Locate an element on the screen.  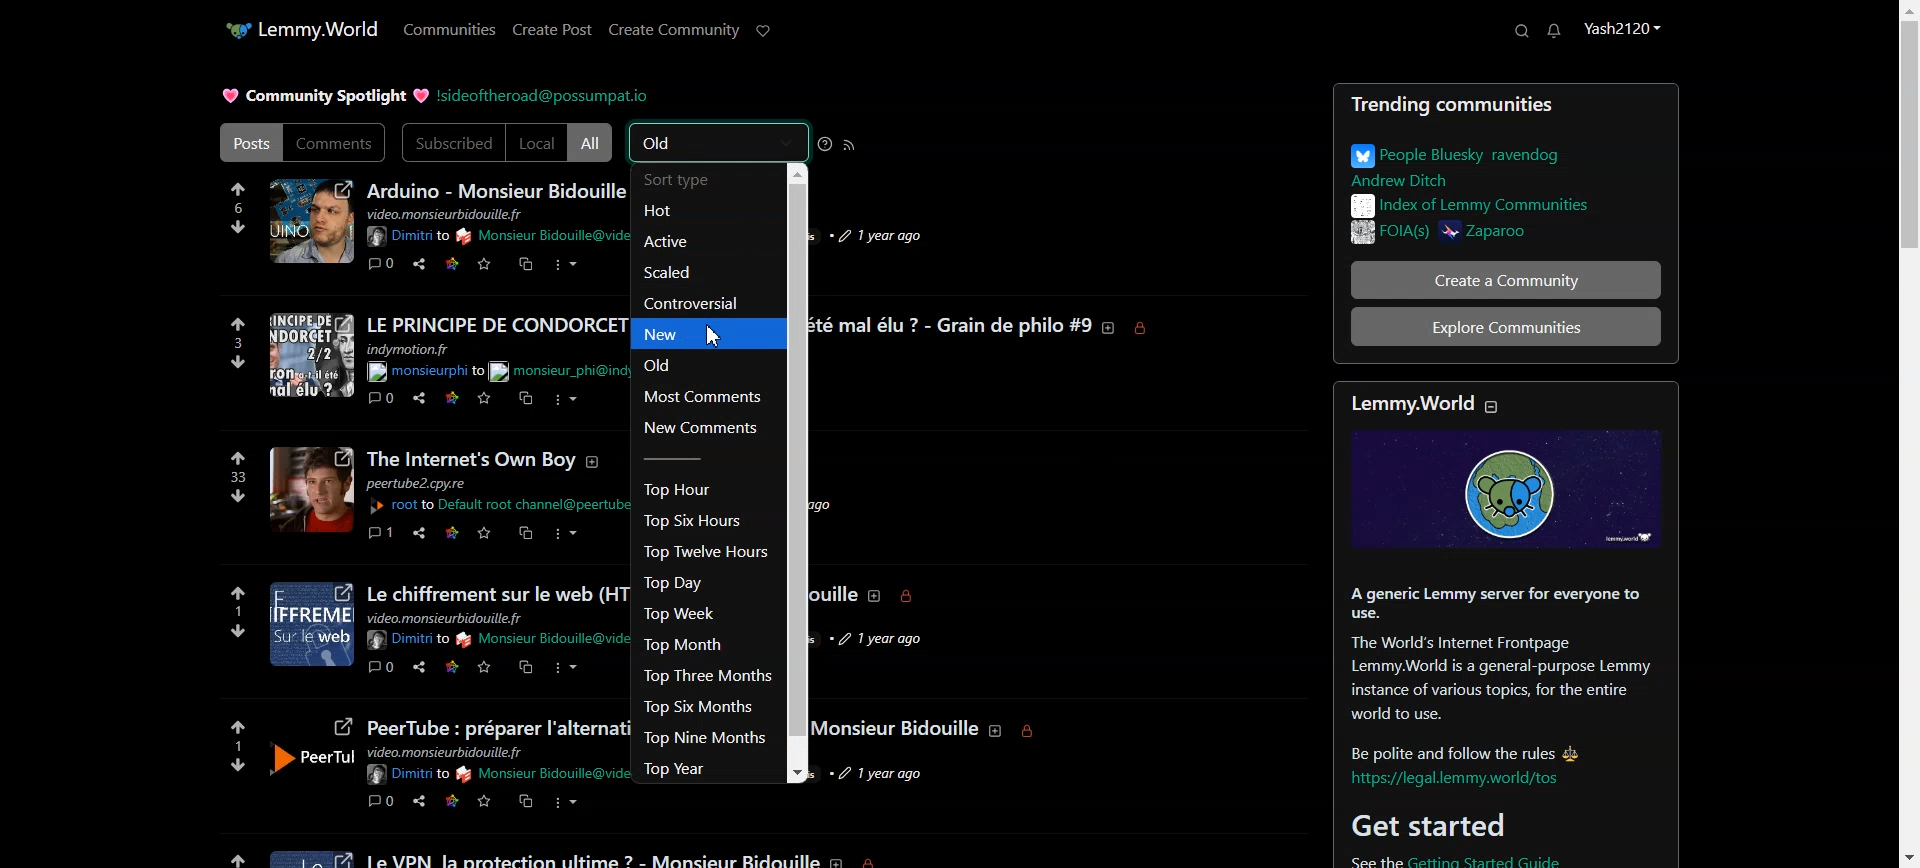
locked is located at coordinates (881, 861).